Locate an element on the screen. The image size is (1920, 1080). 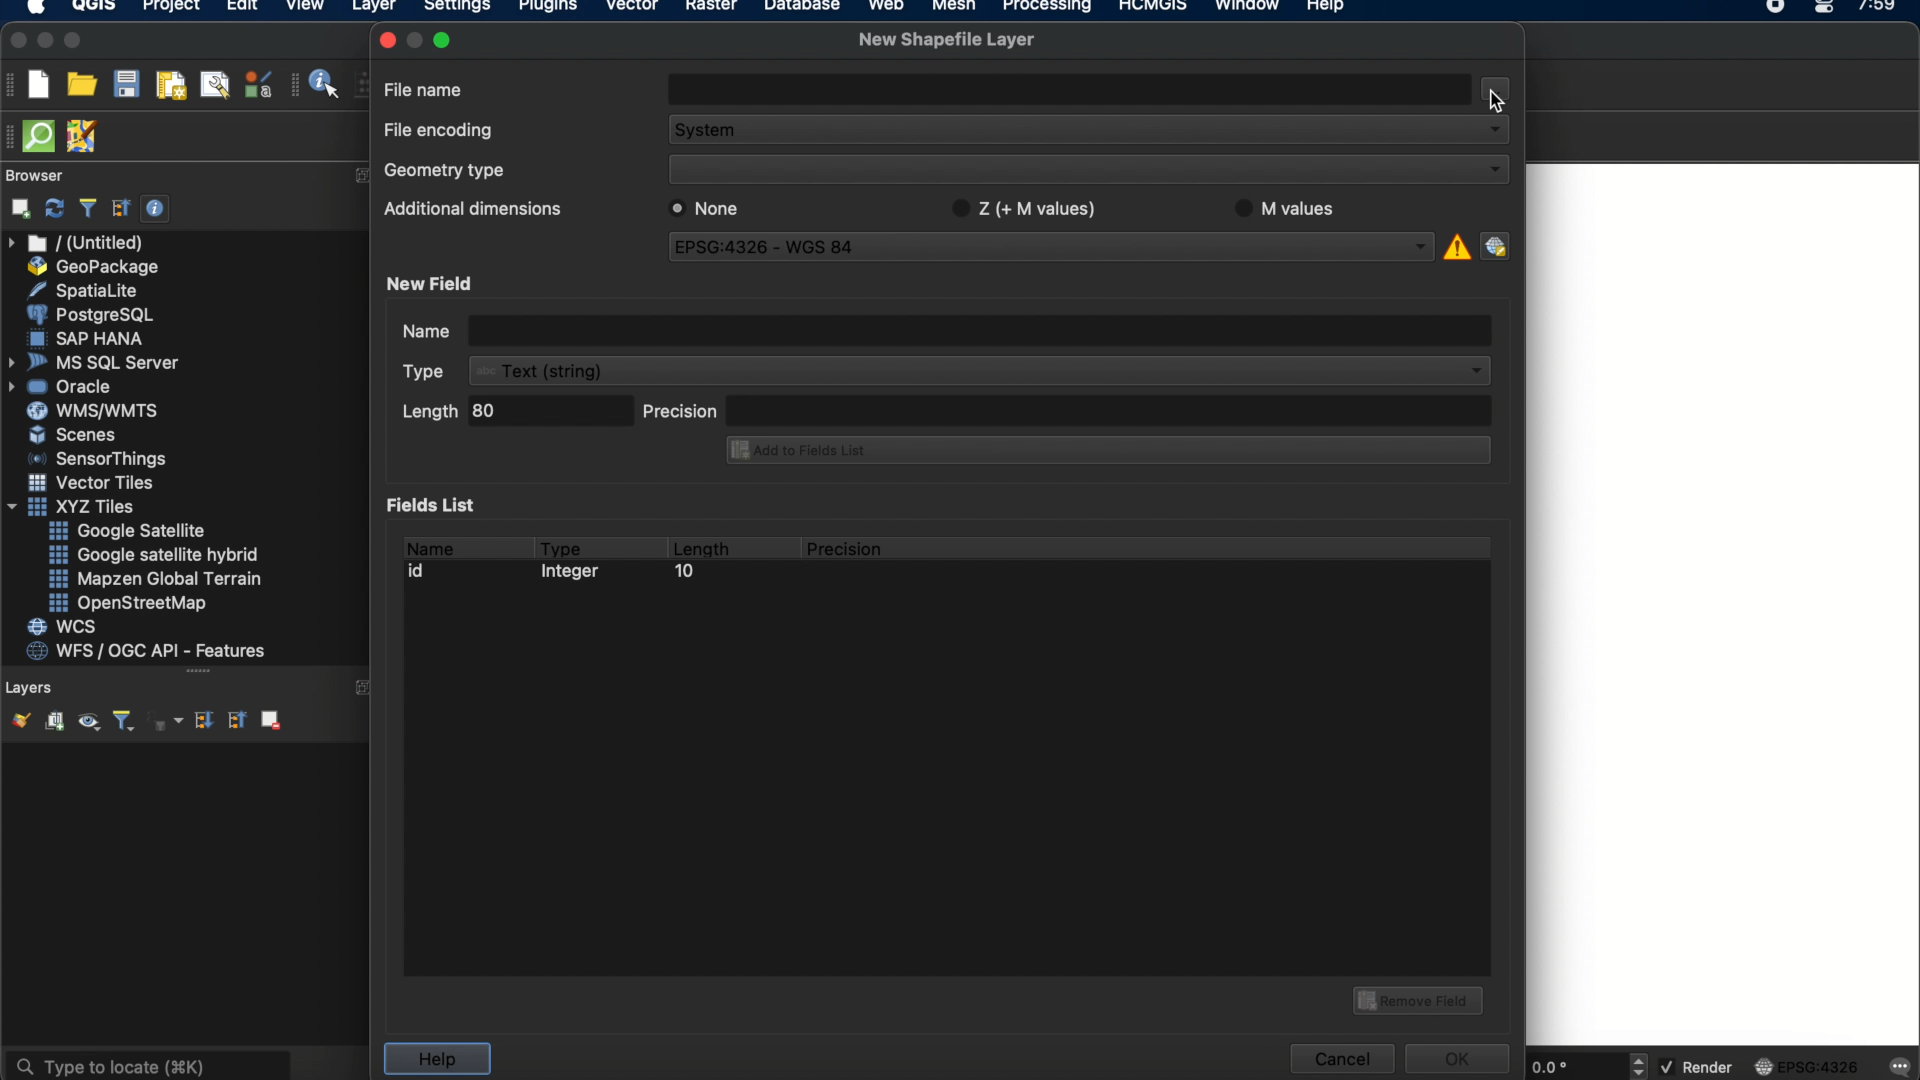
scenes is located at coordinates (74, 434).